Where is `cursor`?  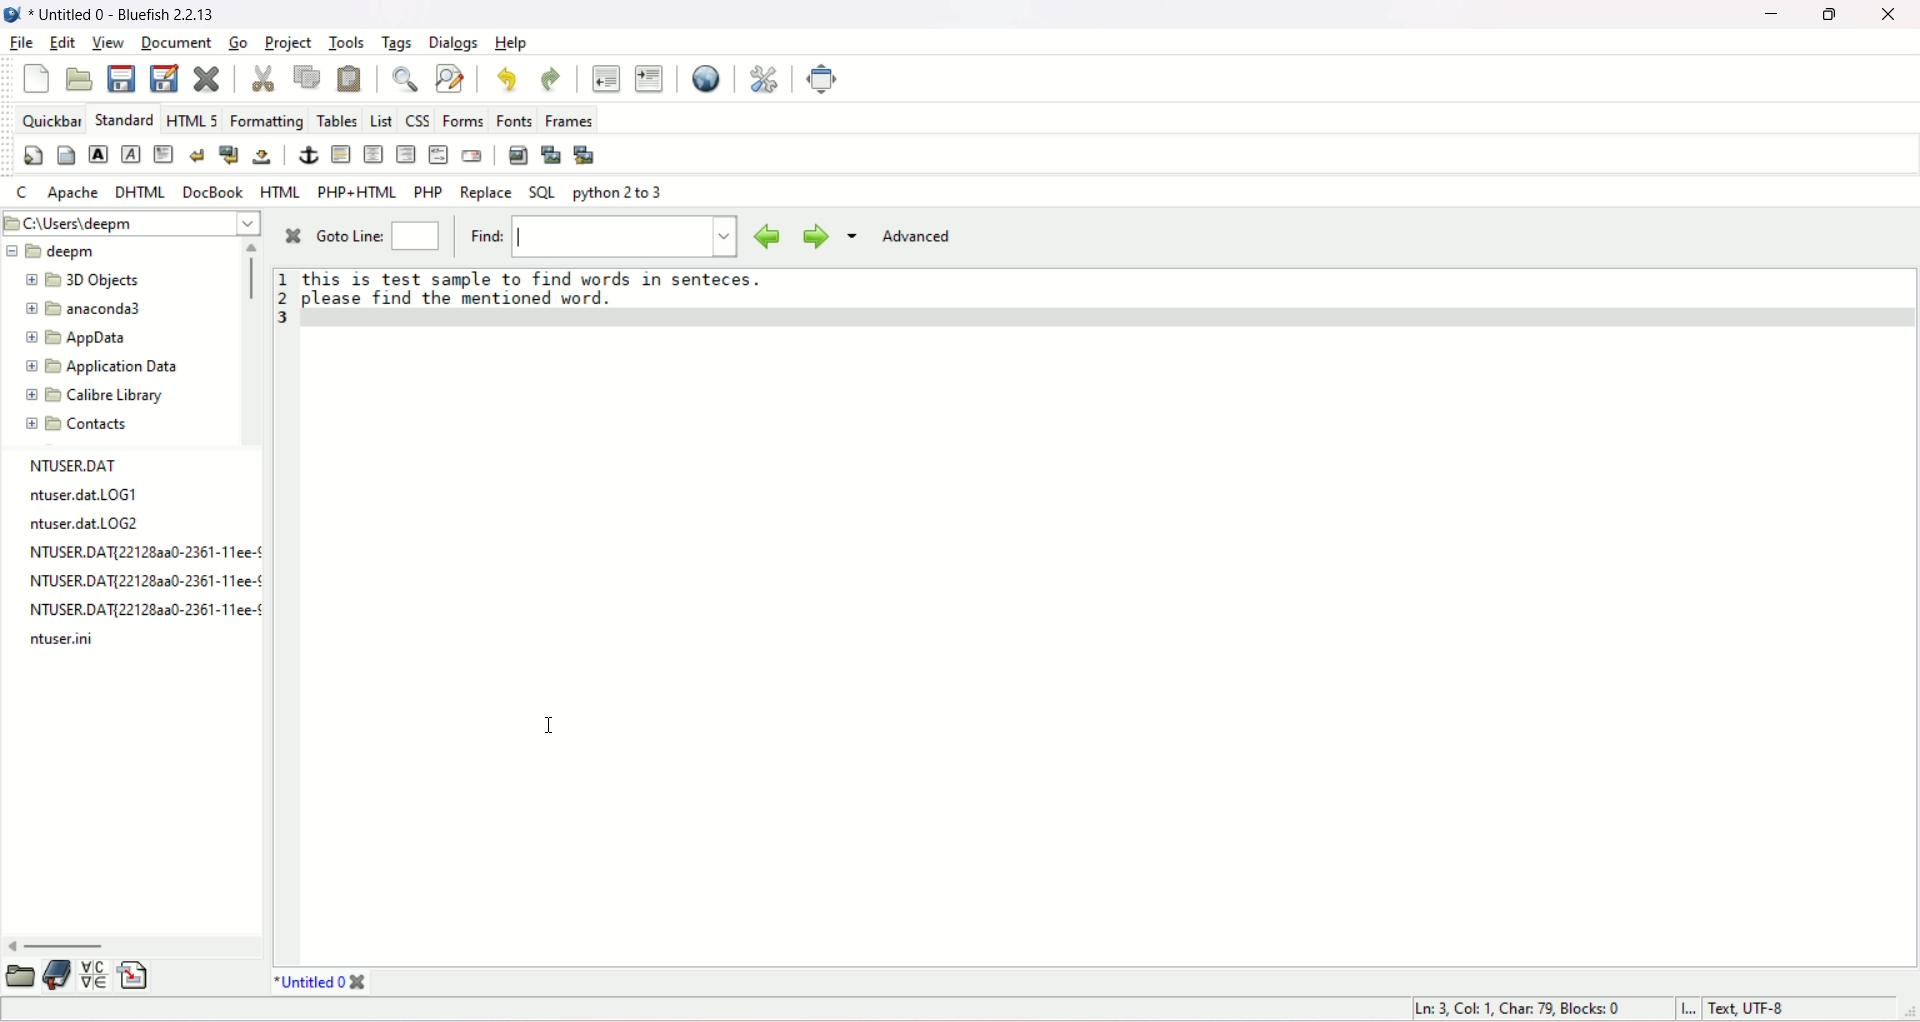 cursor is located at coordinates (549, 727).